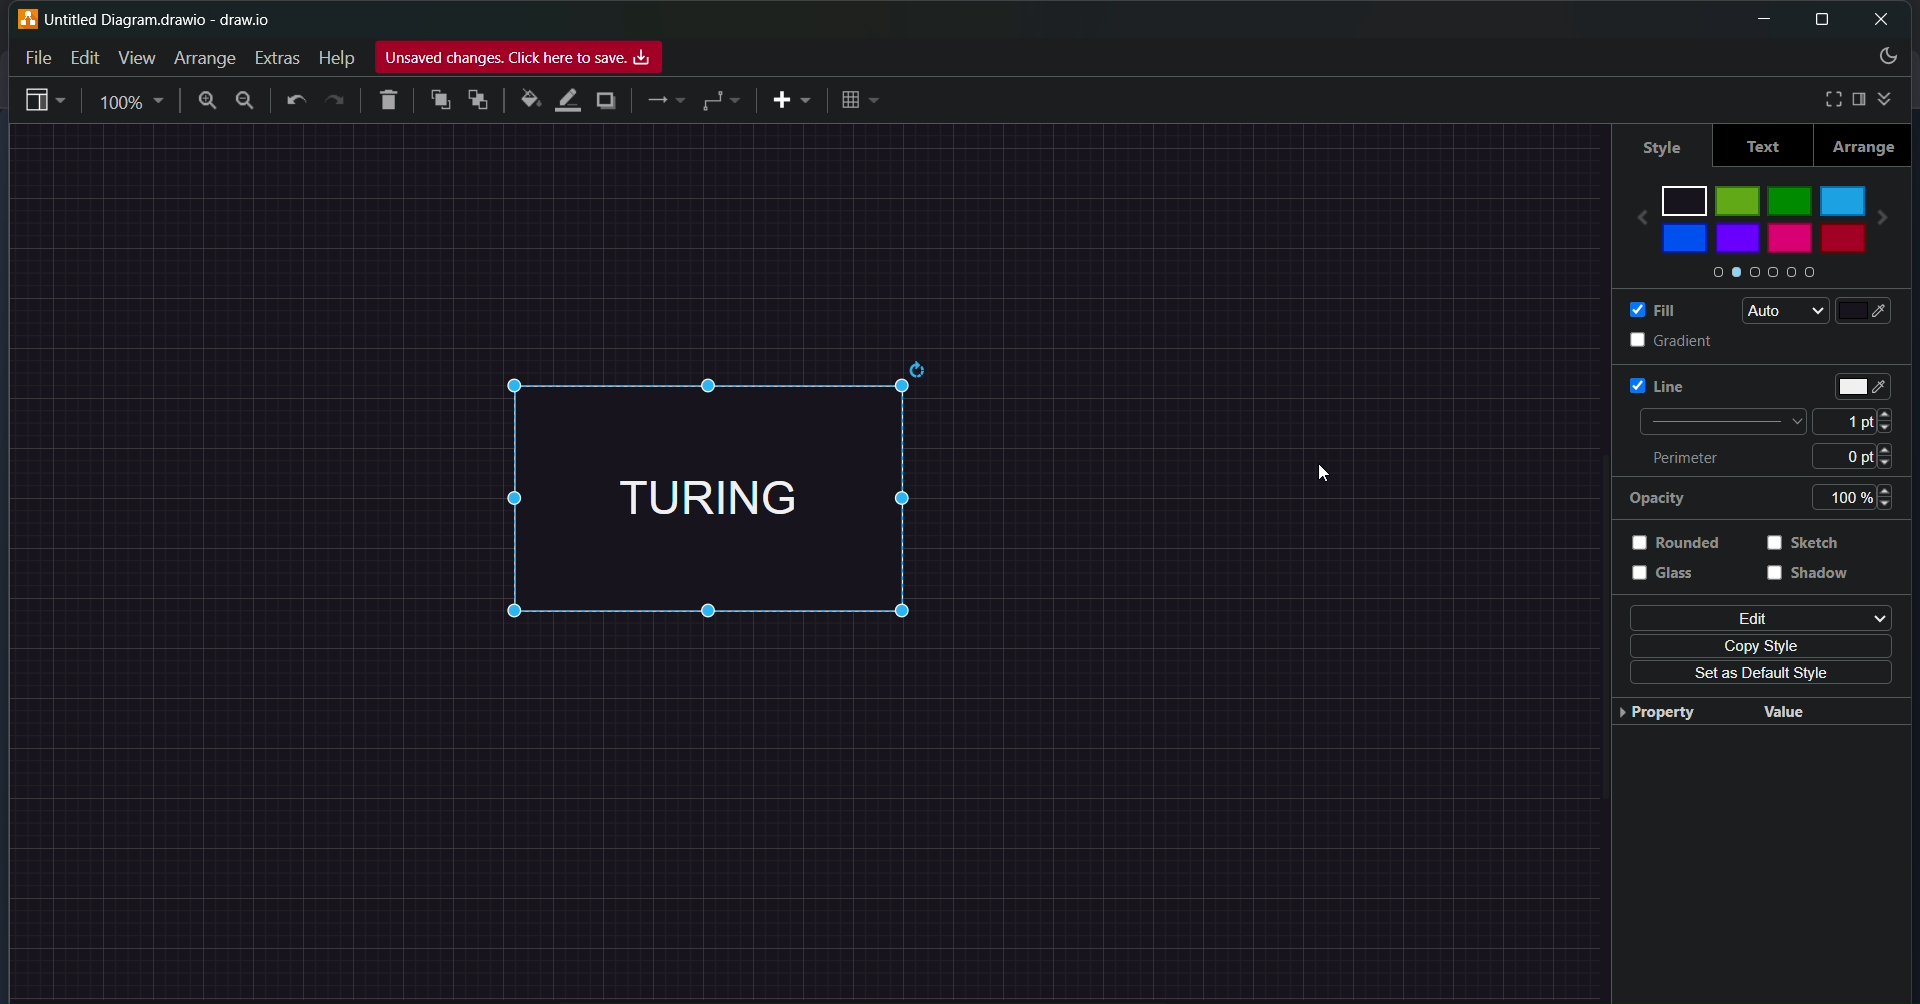 This screenshot has height=1004, width=1920. Describe the element at coordinates (205, 57) in the screenshot. I see `Arrange` at that location.